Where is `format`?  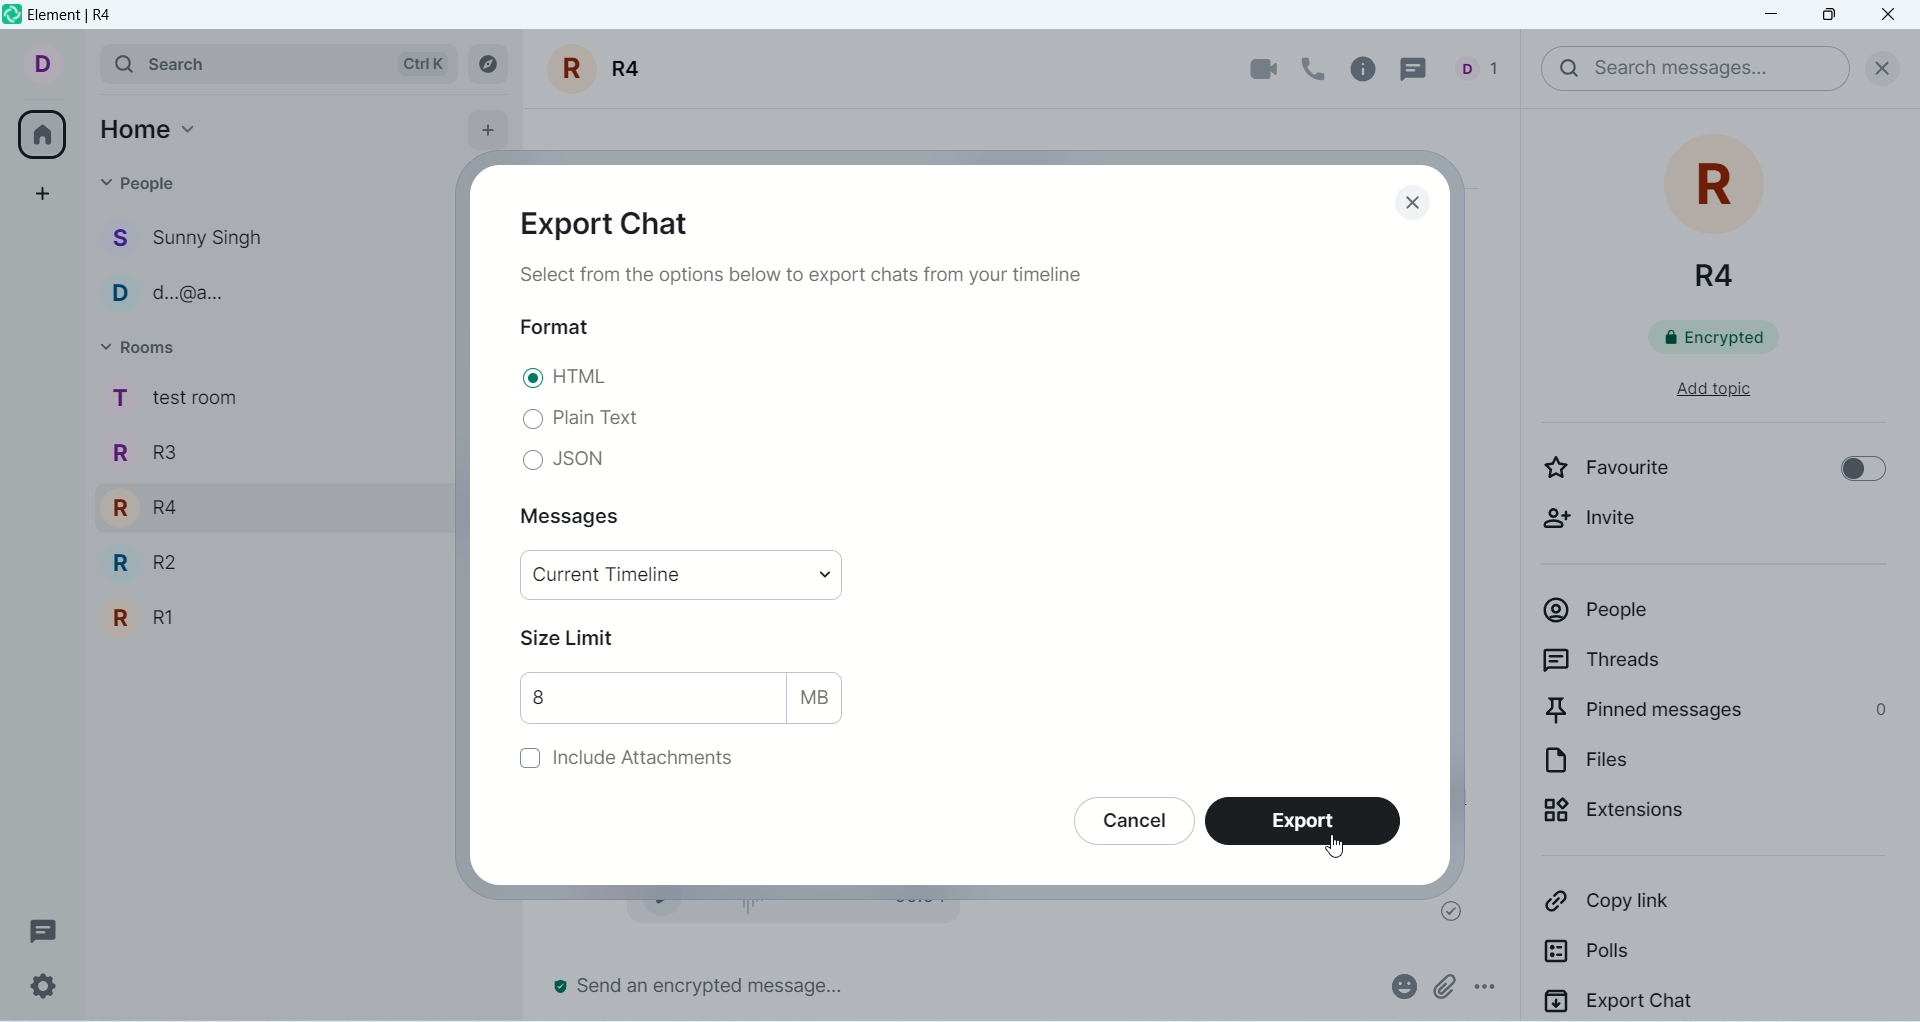
format is located at coordinates (555, 326).